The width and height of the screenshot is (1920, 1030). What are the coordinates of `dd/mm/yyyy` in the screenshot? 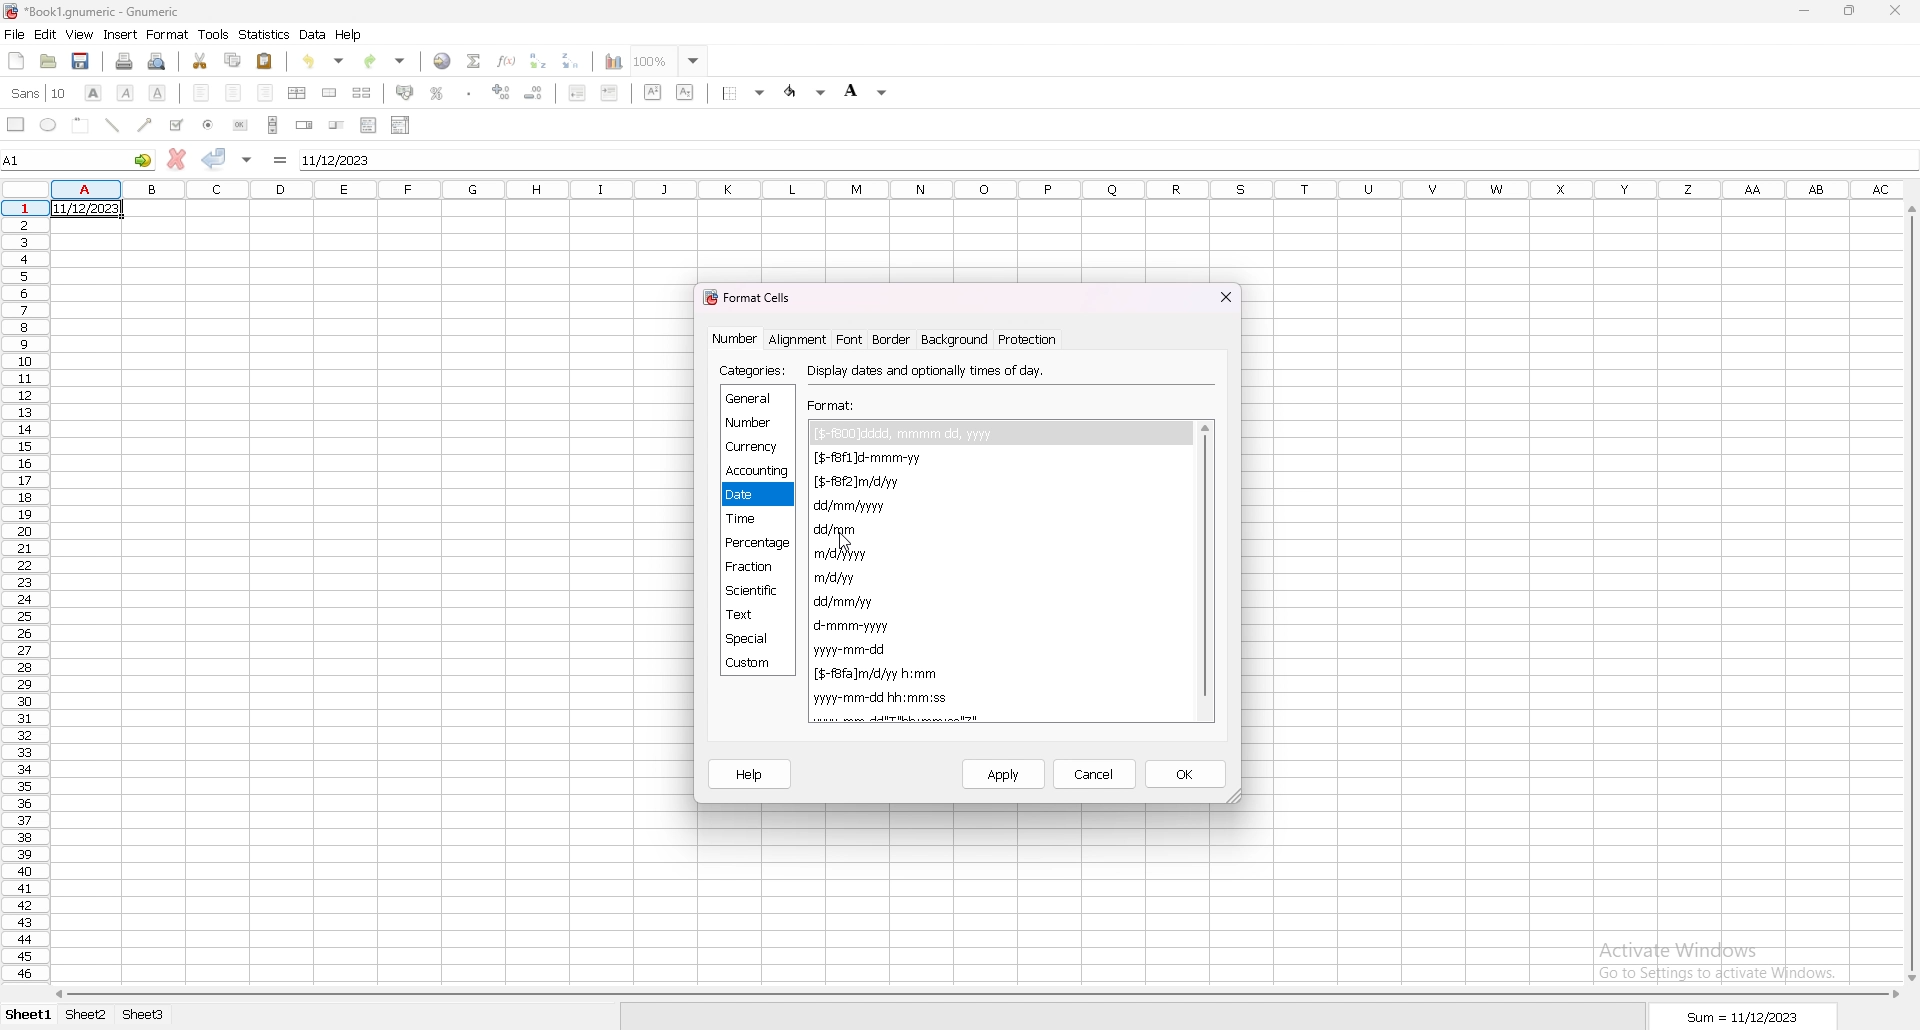 It's located at (855, 506).